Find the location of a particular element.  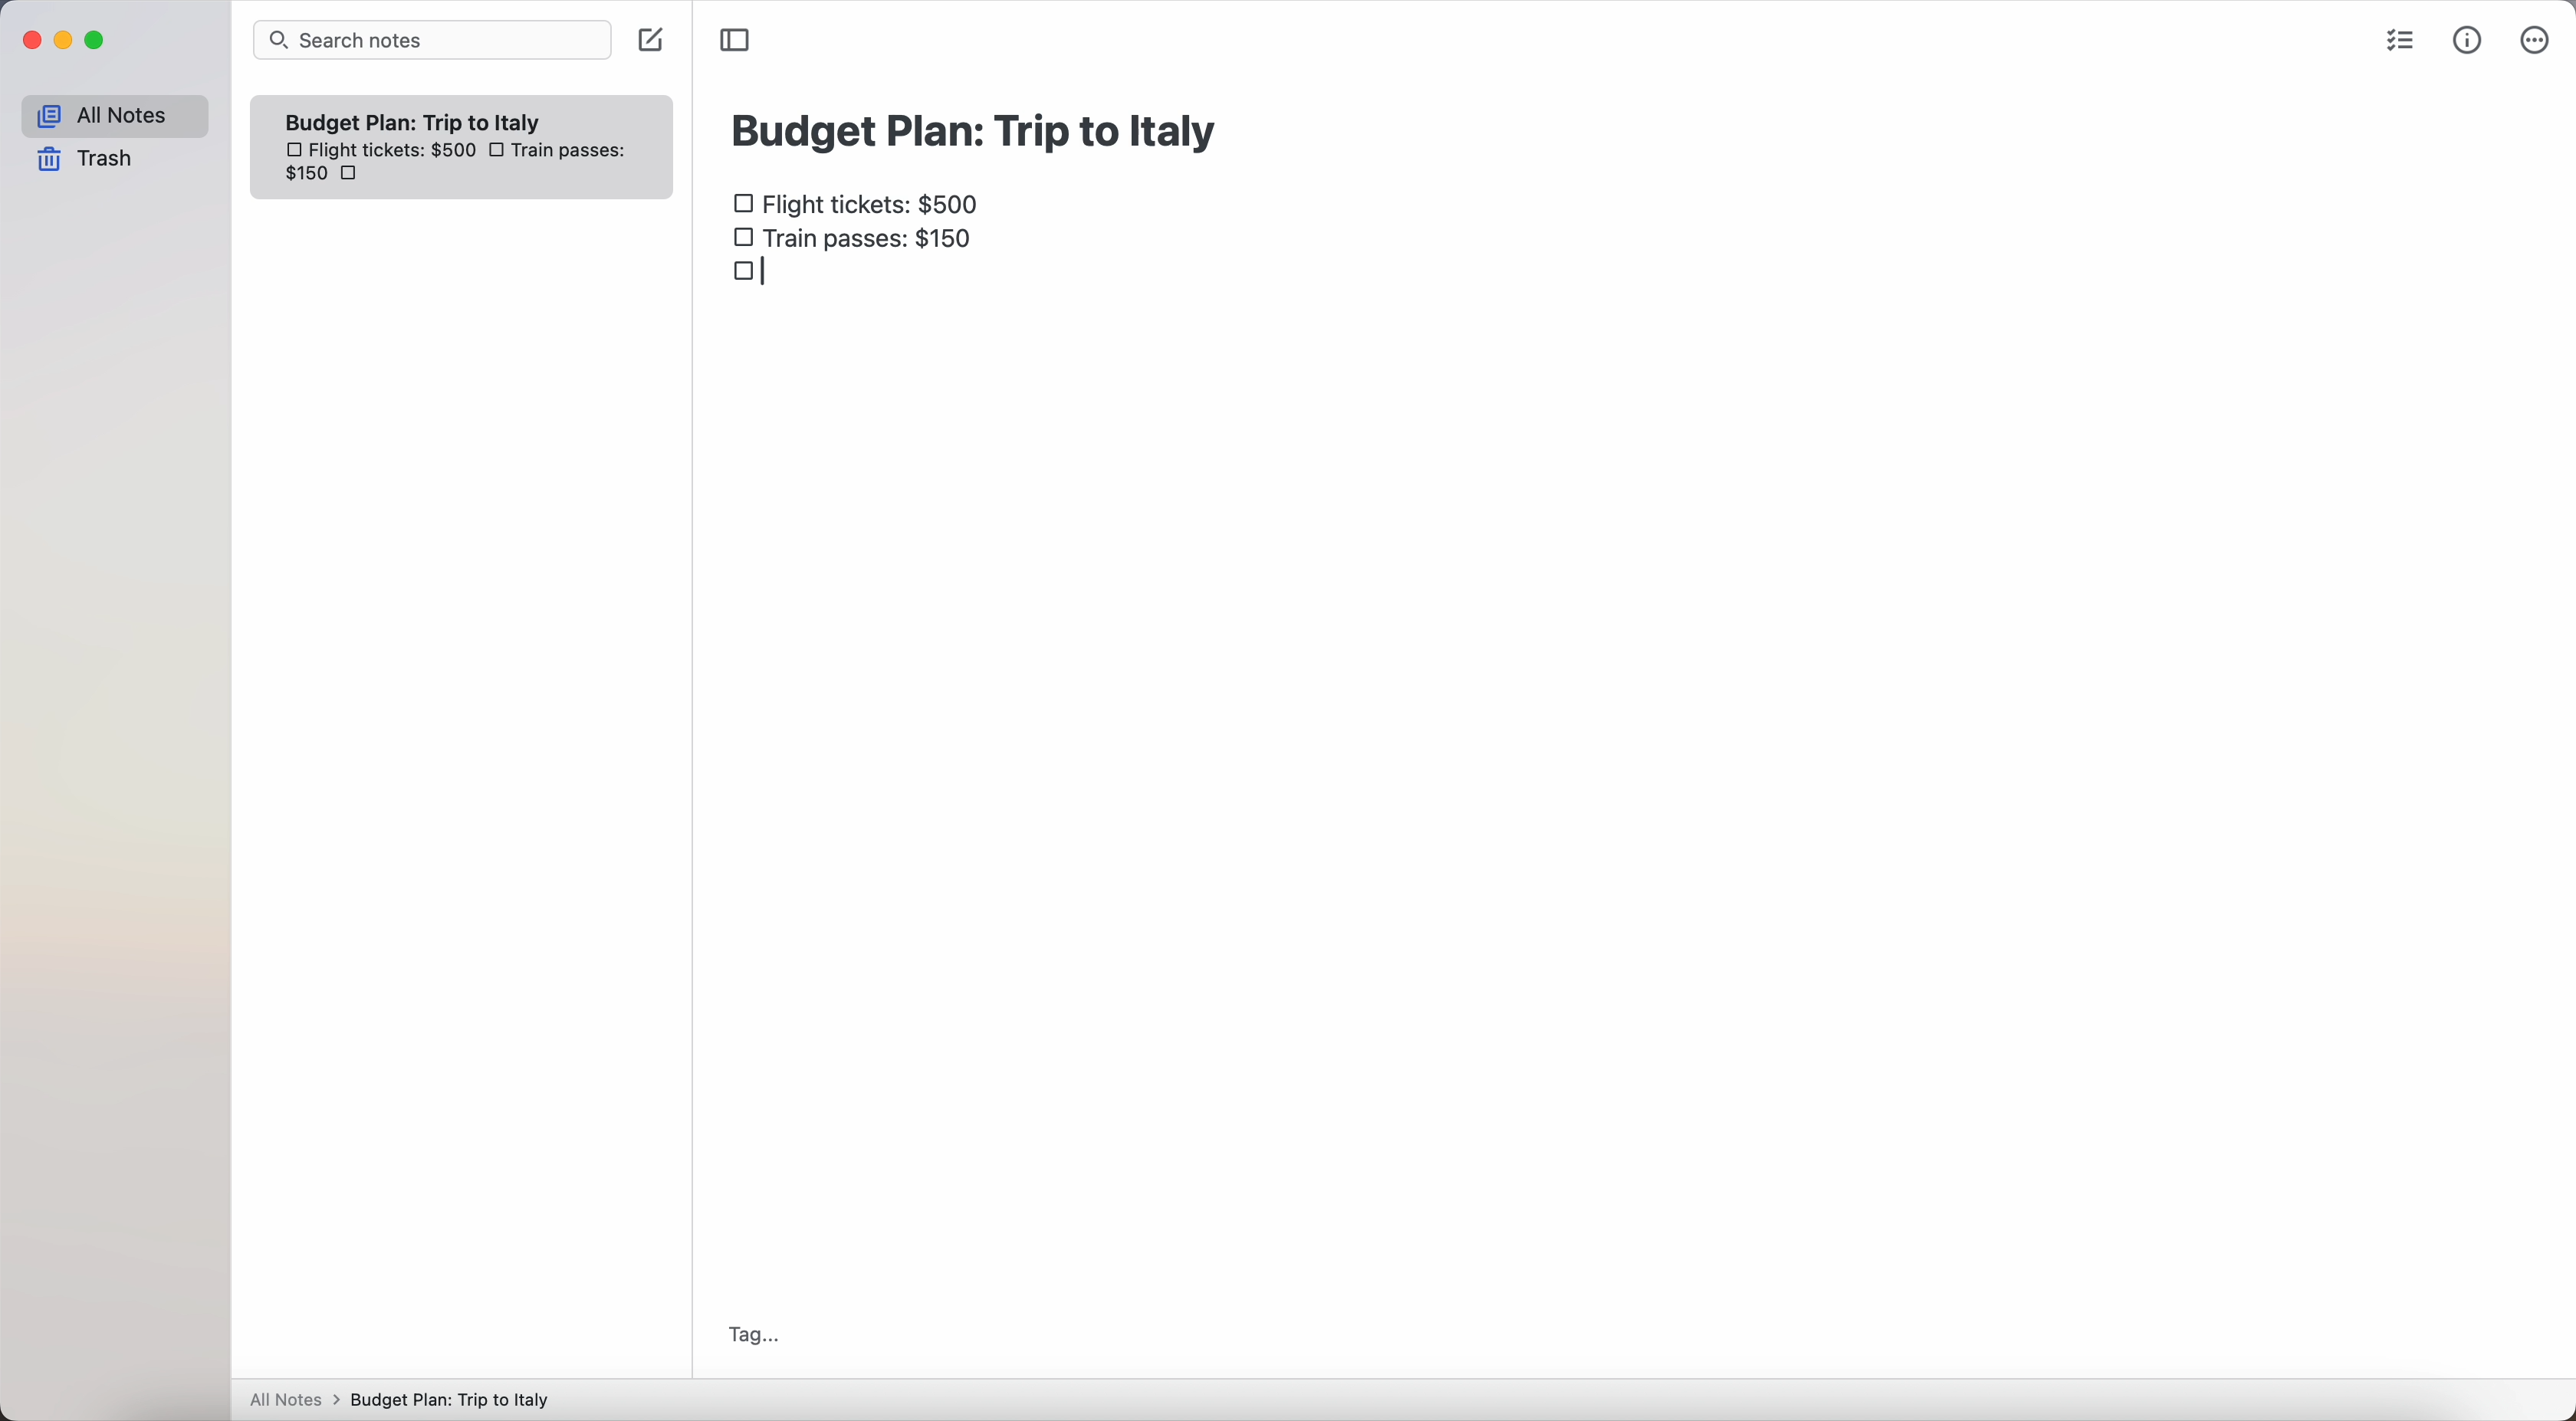

Budget plan trip to Italy note is located at coordinates (416, 121).